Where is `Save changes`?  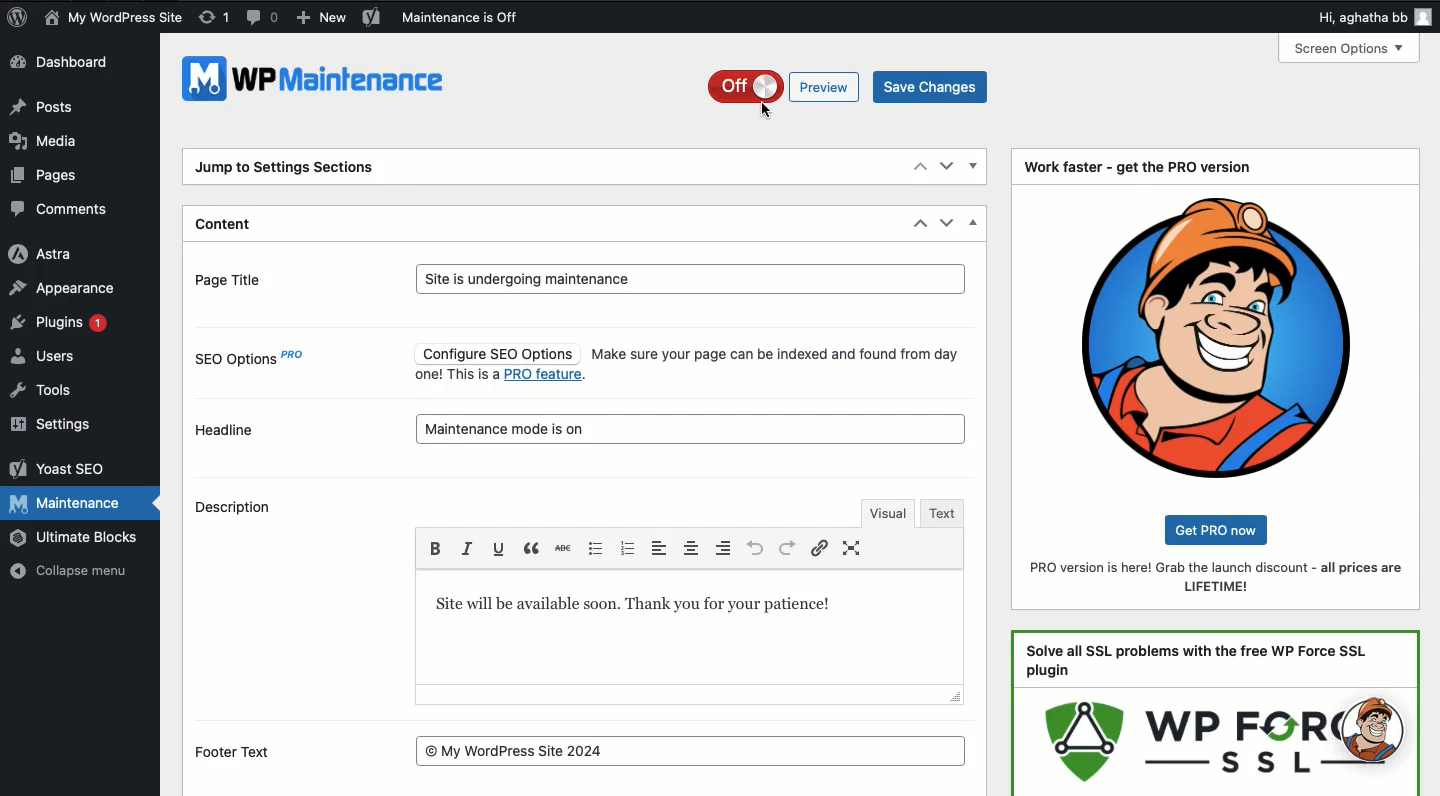 Save changes is located at coordinates (931, 85).